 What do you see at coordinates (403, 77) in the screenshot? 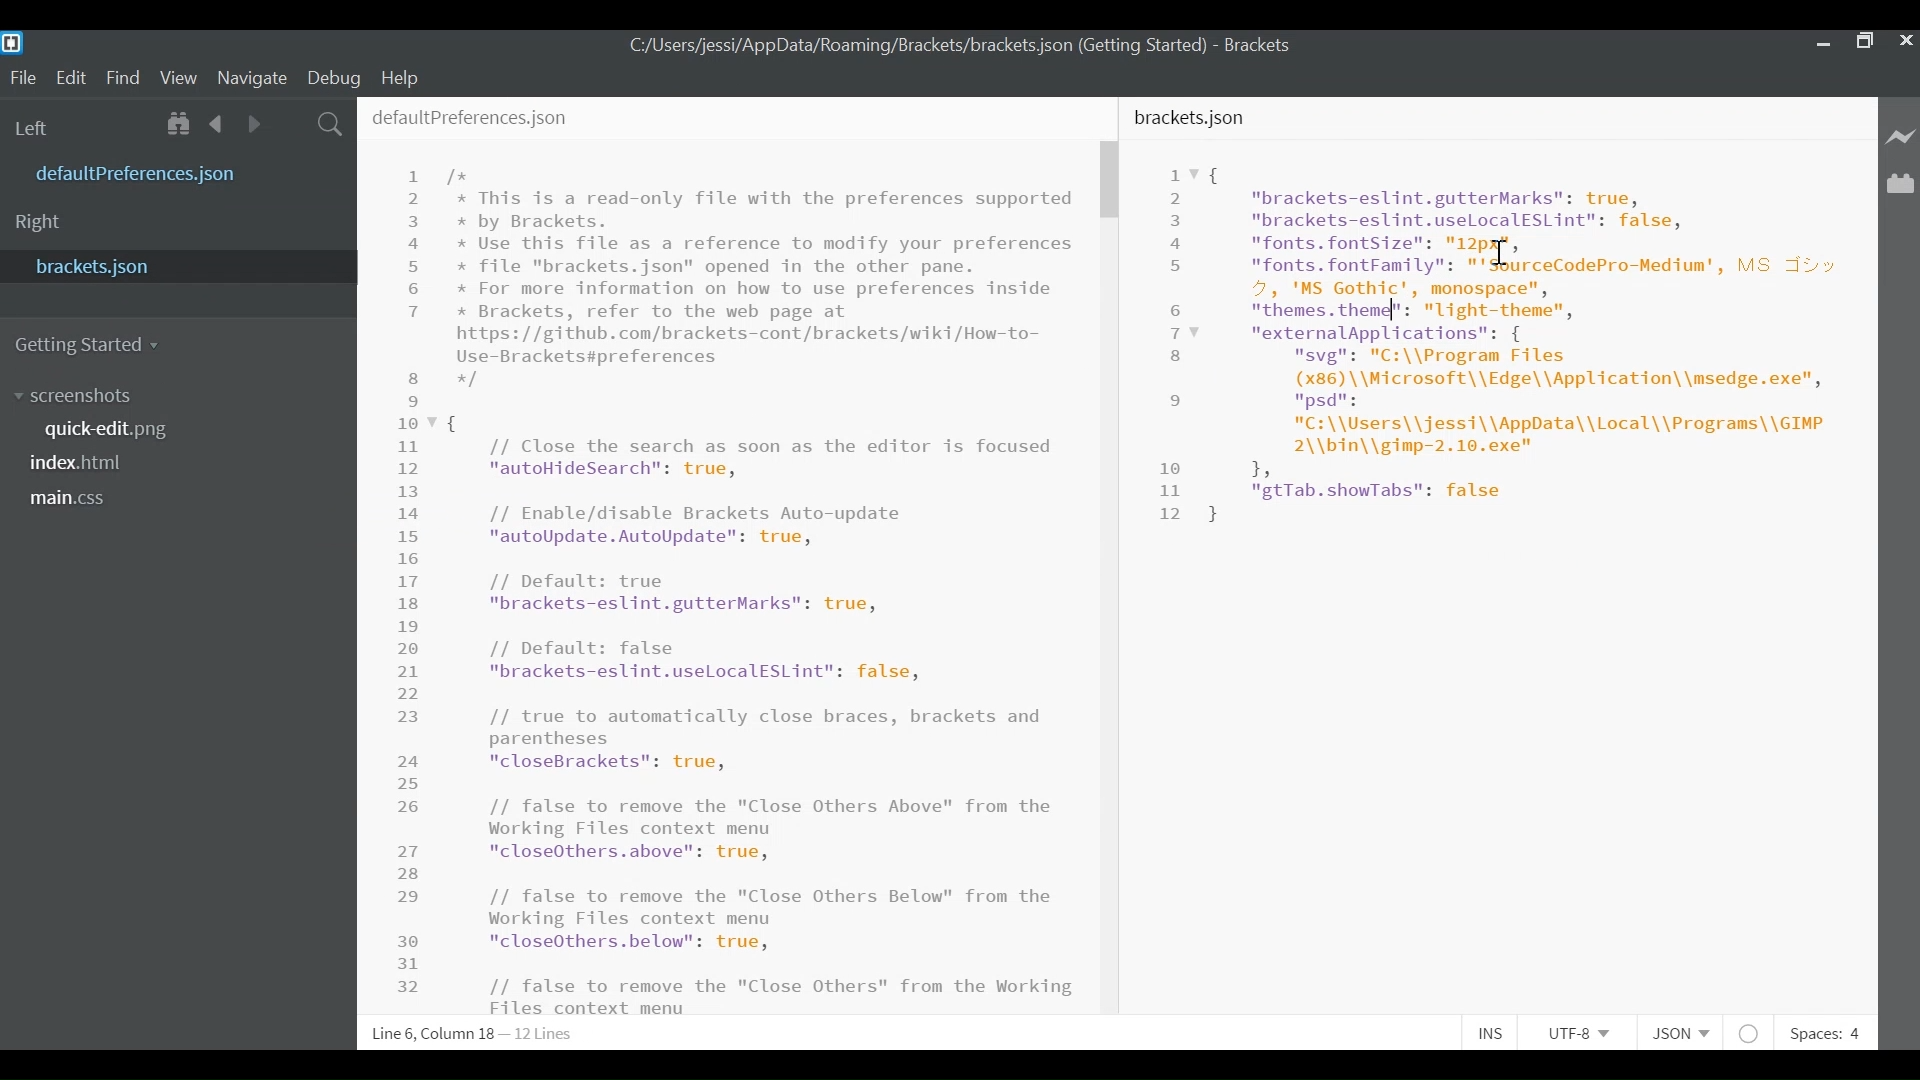
I see `Help` at bounding box center [403, 77].